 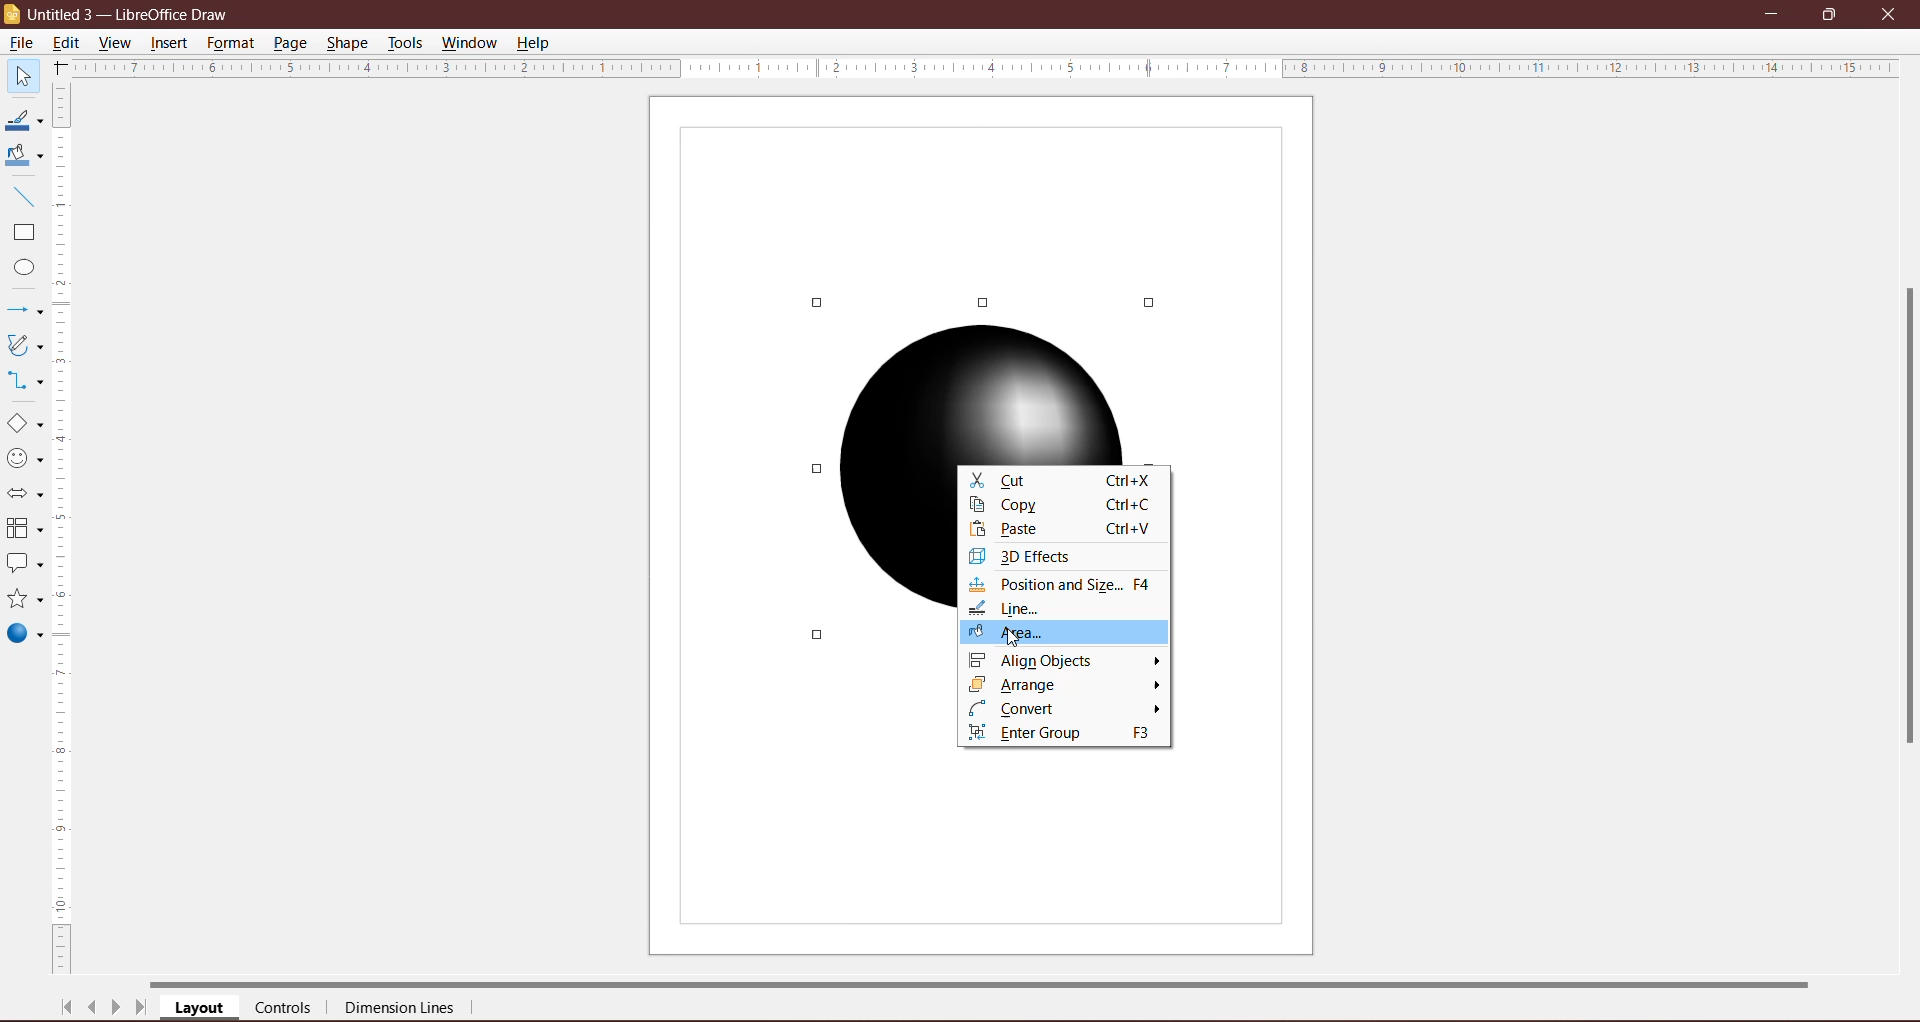 What do you see at coordinates (22, 121) in the screenshot?
I see `Line Color` at bounding box center [22, 121].